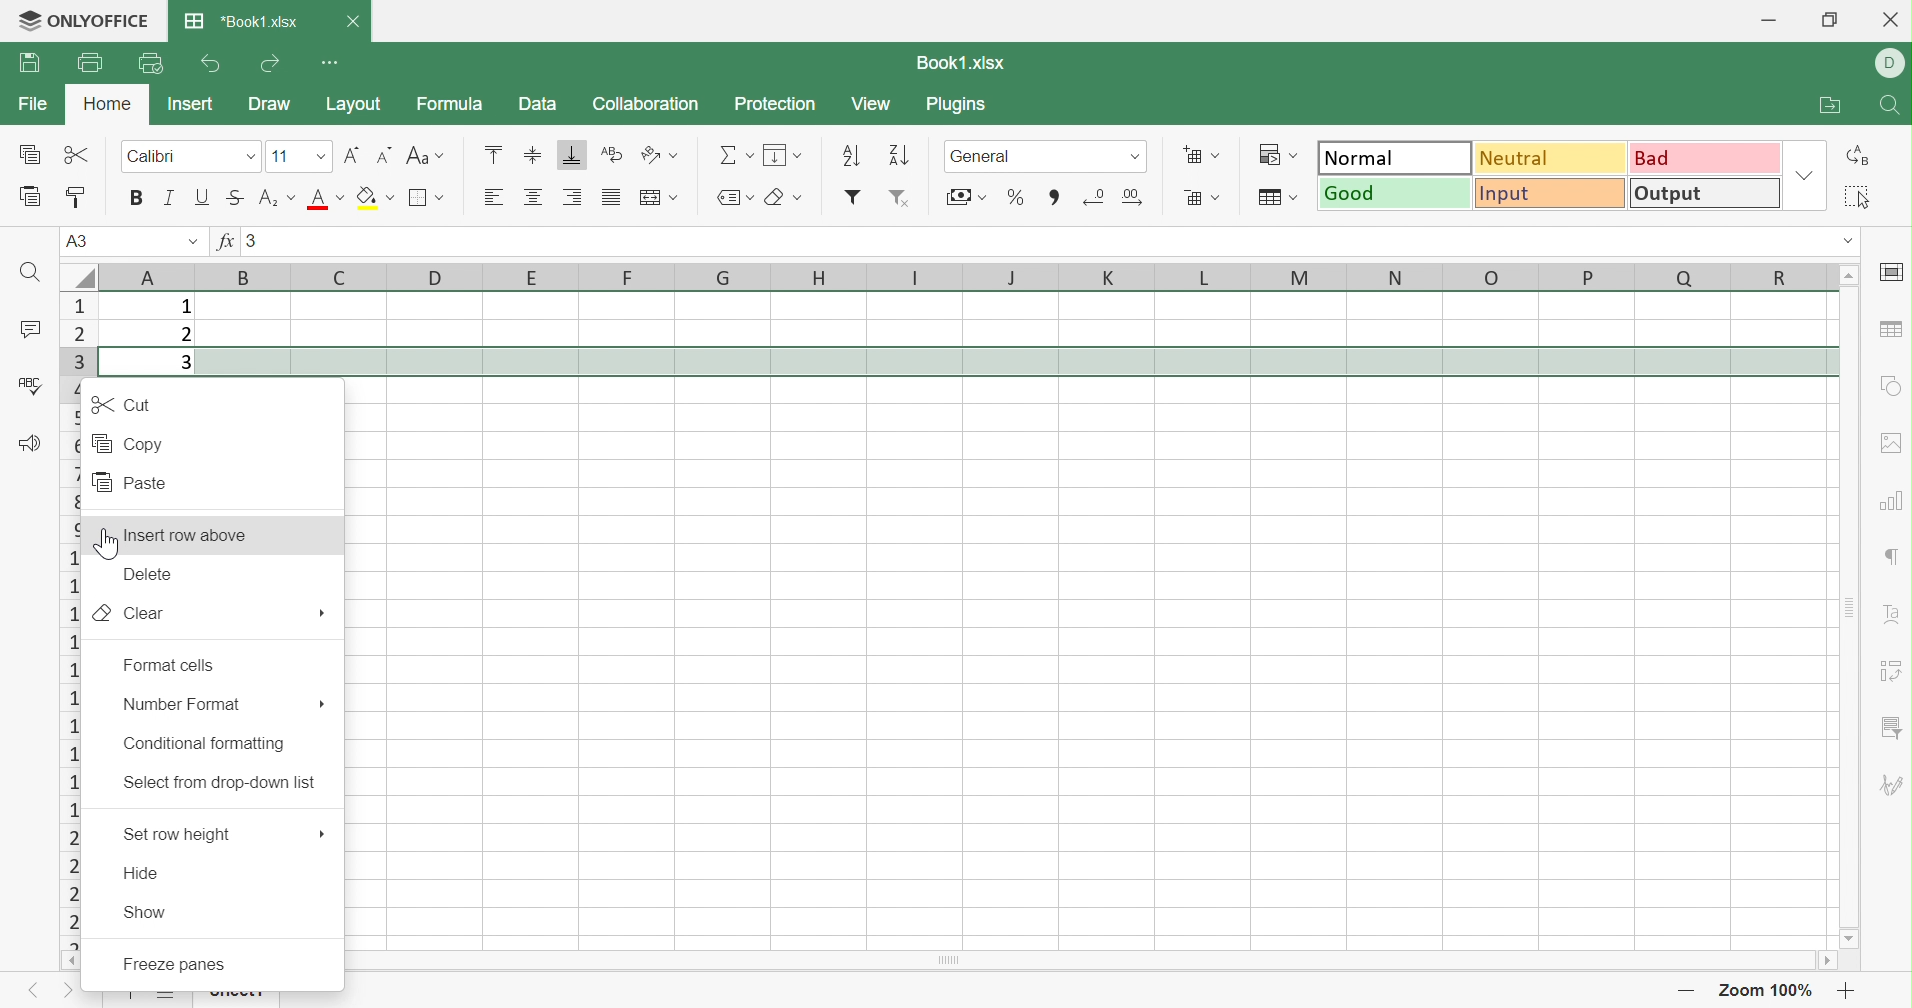 This screenshot has width=1912, height=1008. Describe the element at coordinates (319, 197) in the screenshot. I see `Font color` at that location.